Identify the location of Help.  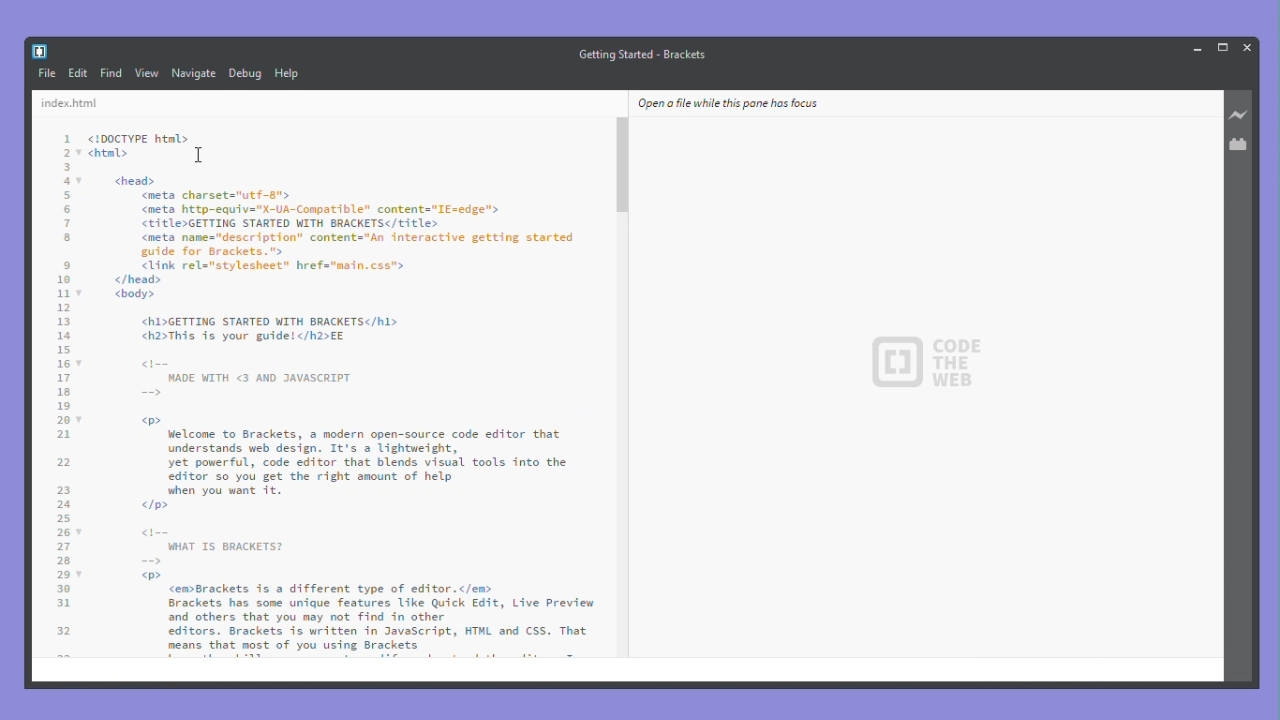
(297, 73).